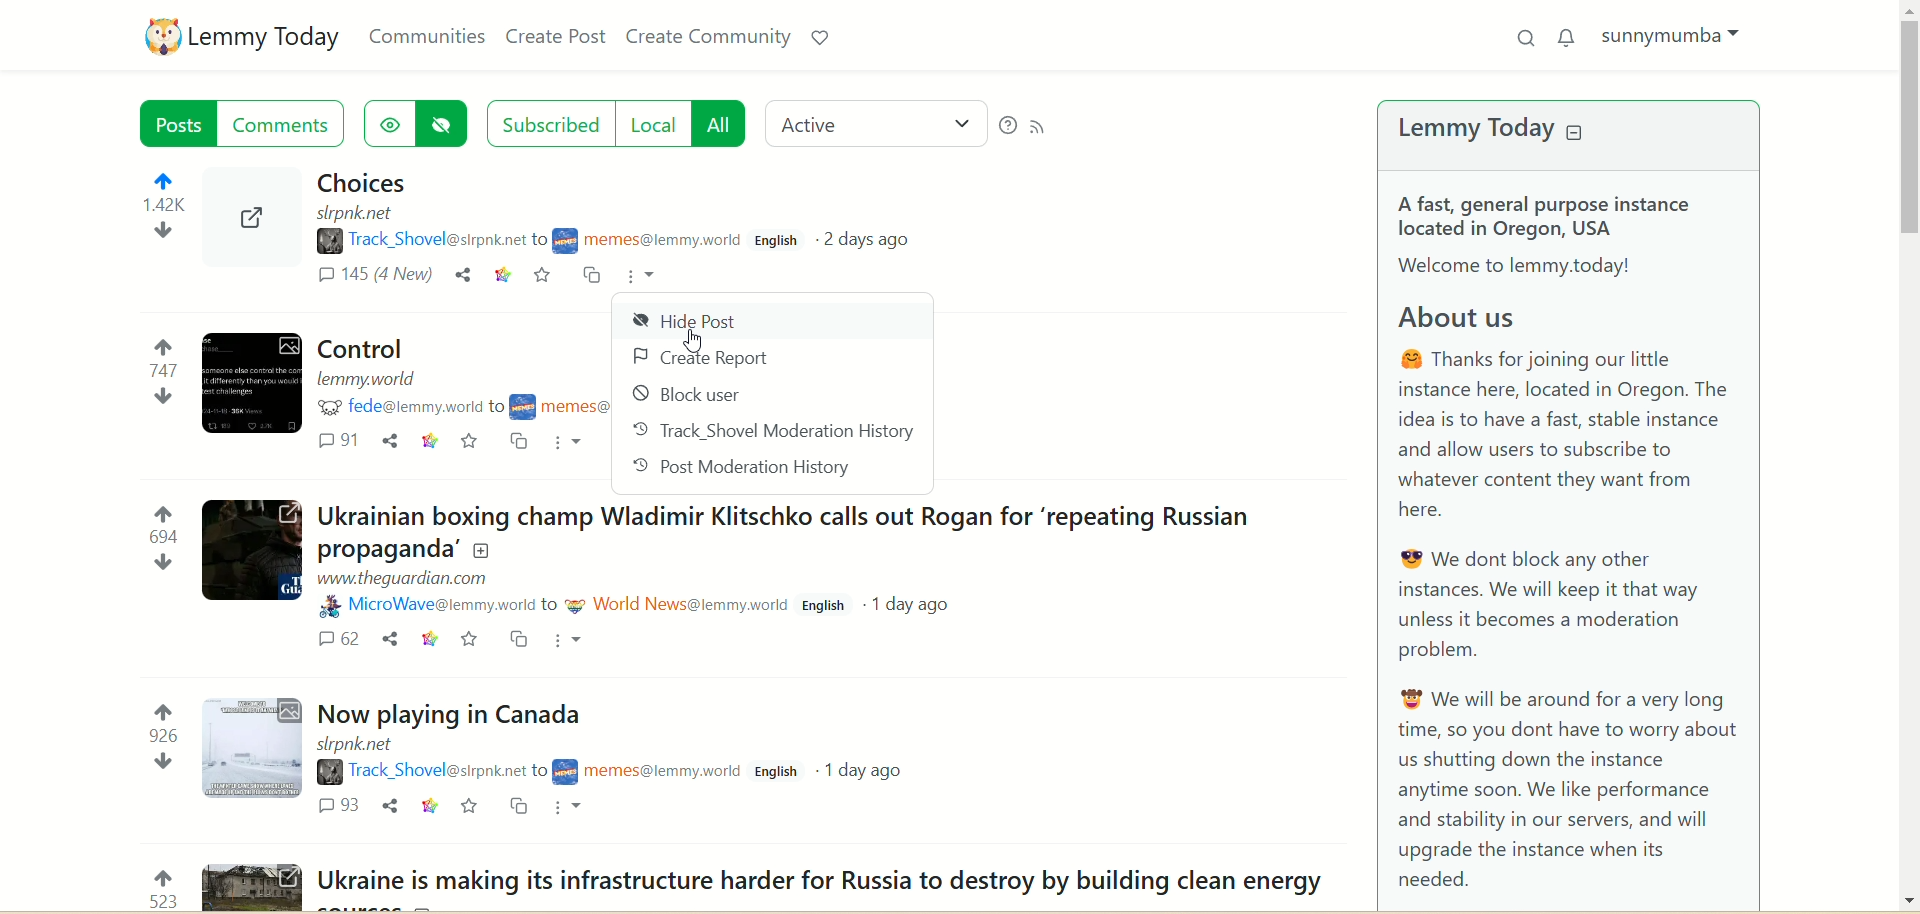  I want to click on Post on "Now playing in Canada", so click(456, 714).